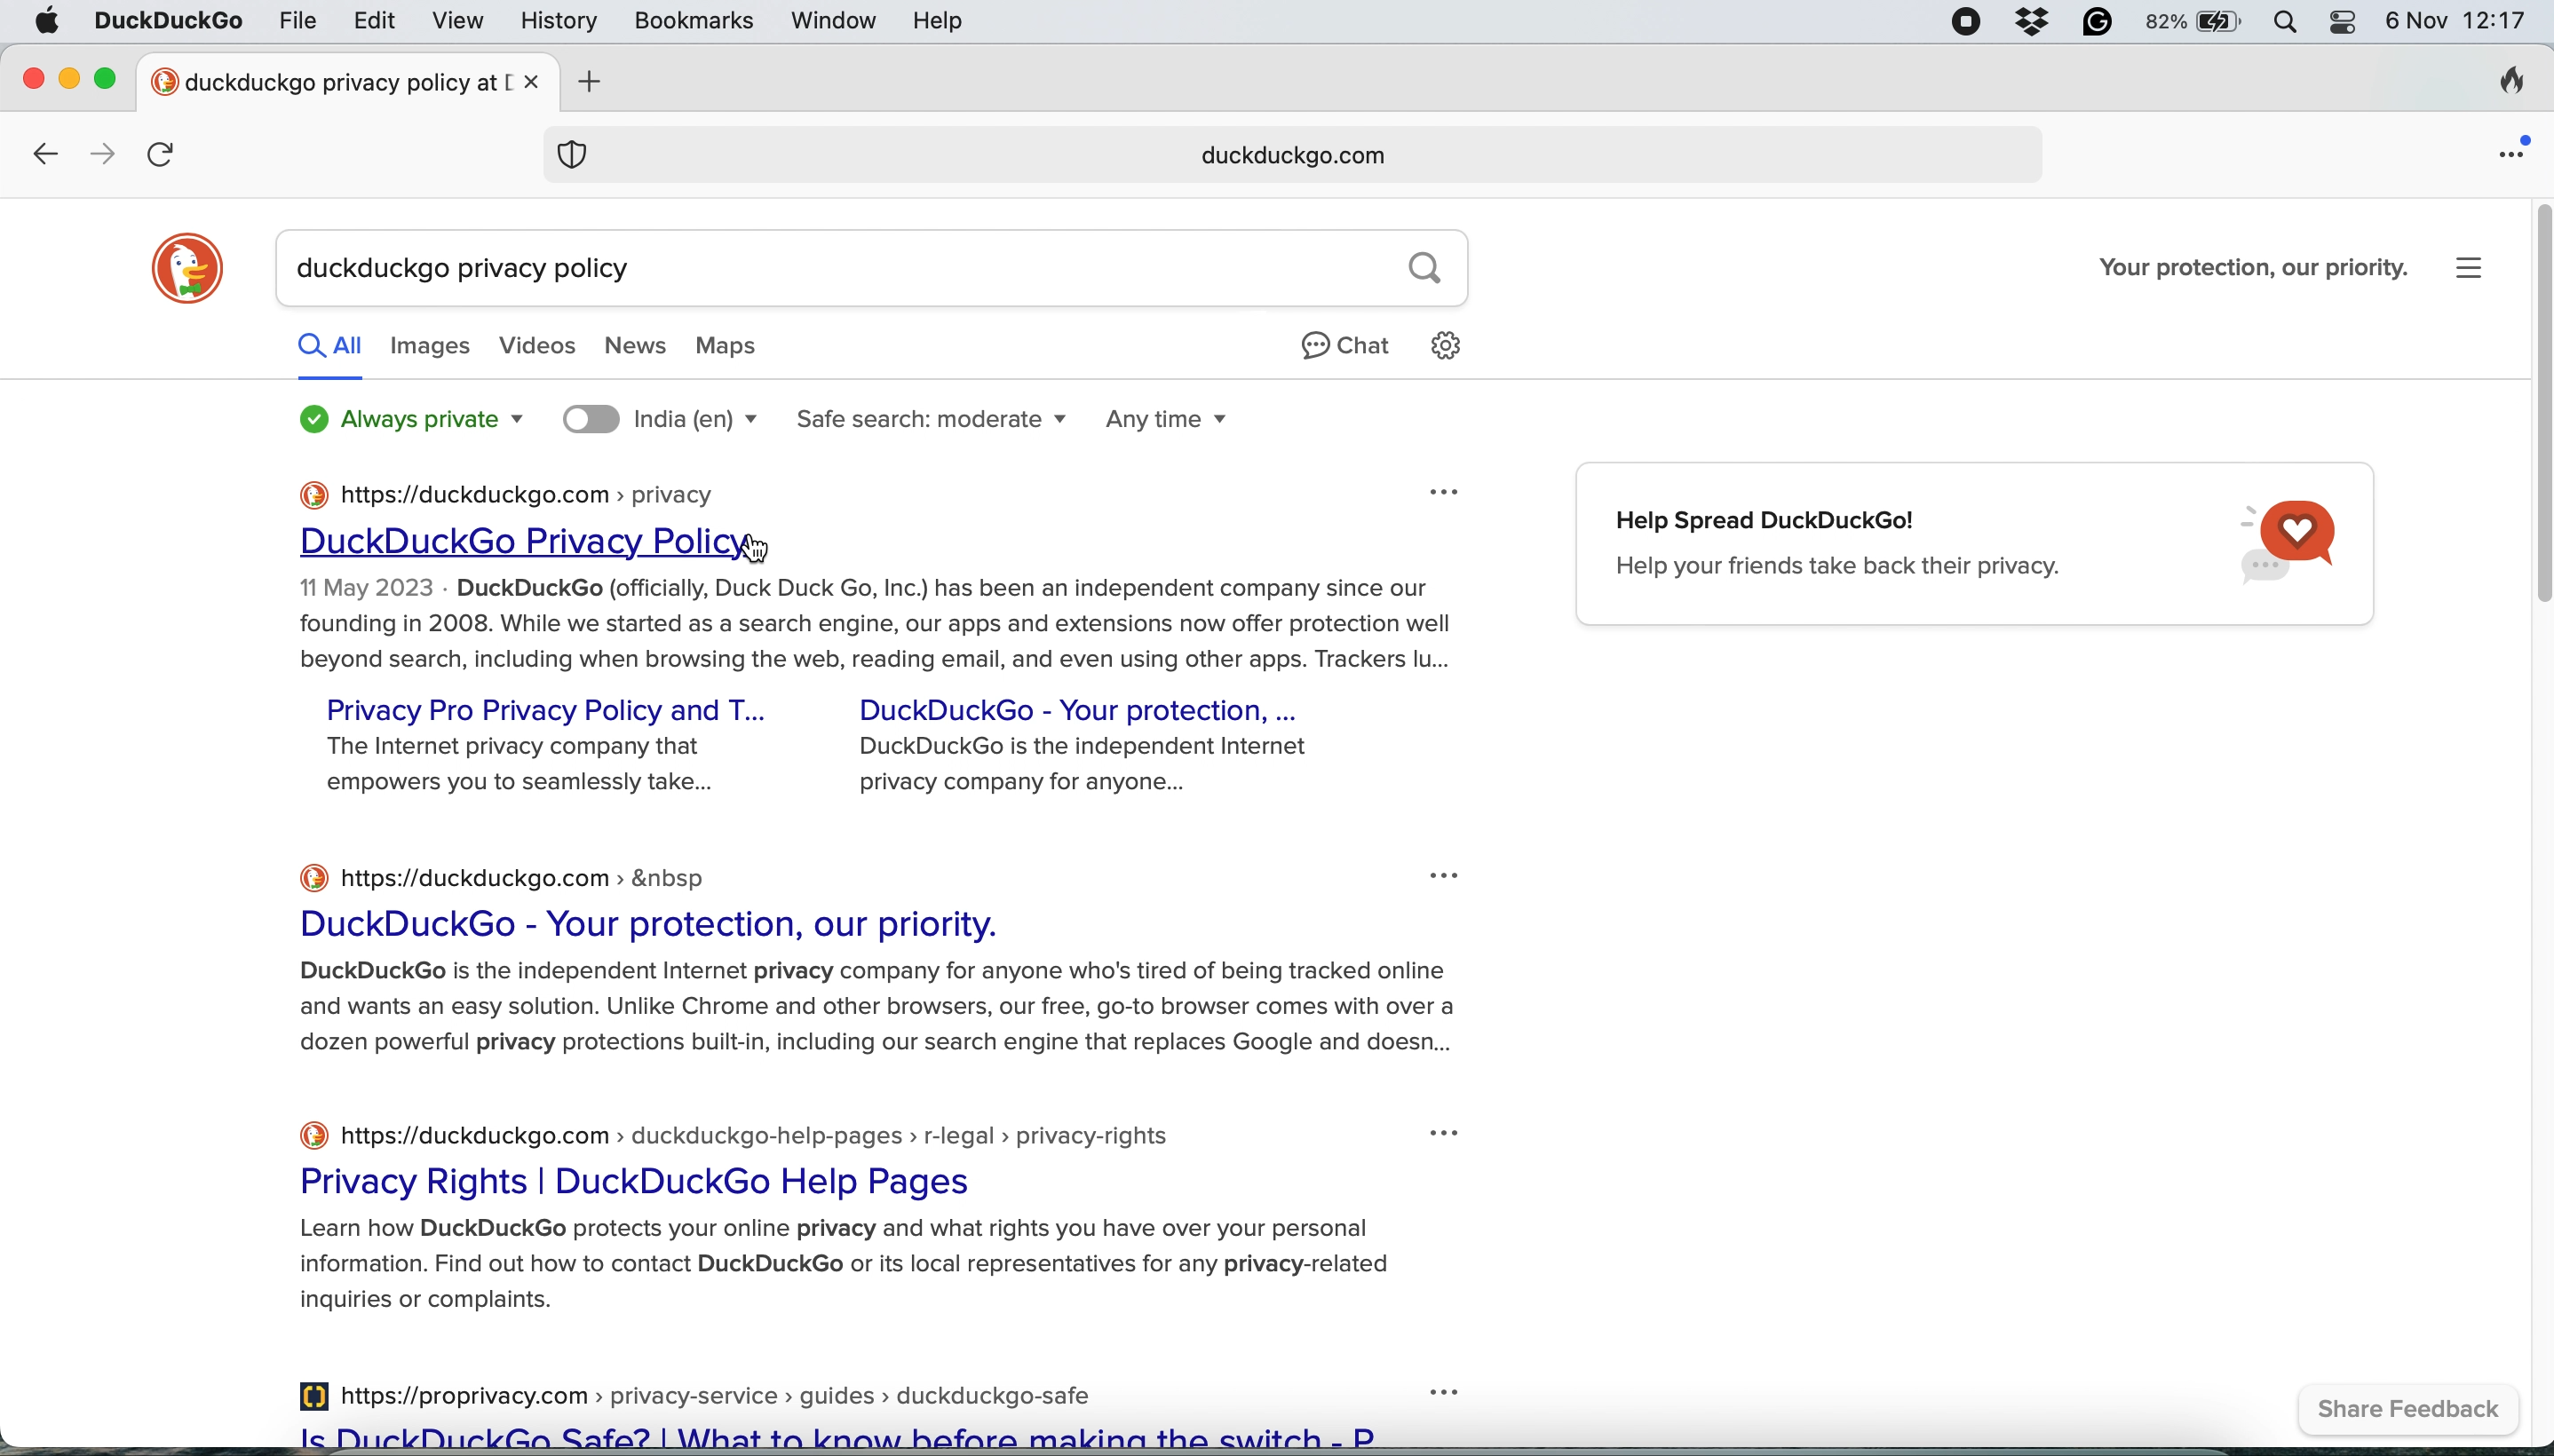 The height and width of the screenshot is (1456, 2554). What do you see at coordinates (2288, 24) in the screenshot?
I see `spotlight search` at bounding box center [2288, 24].